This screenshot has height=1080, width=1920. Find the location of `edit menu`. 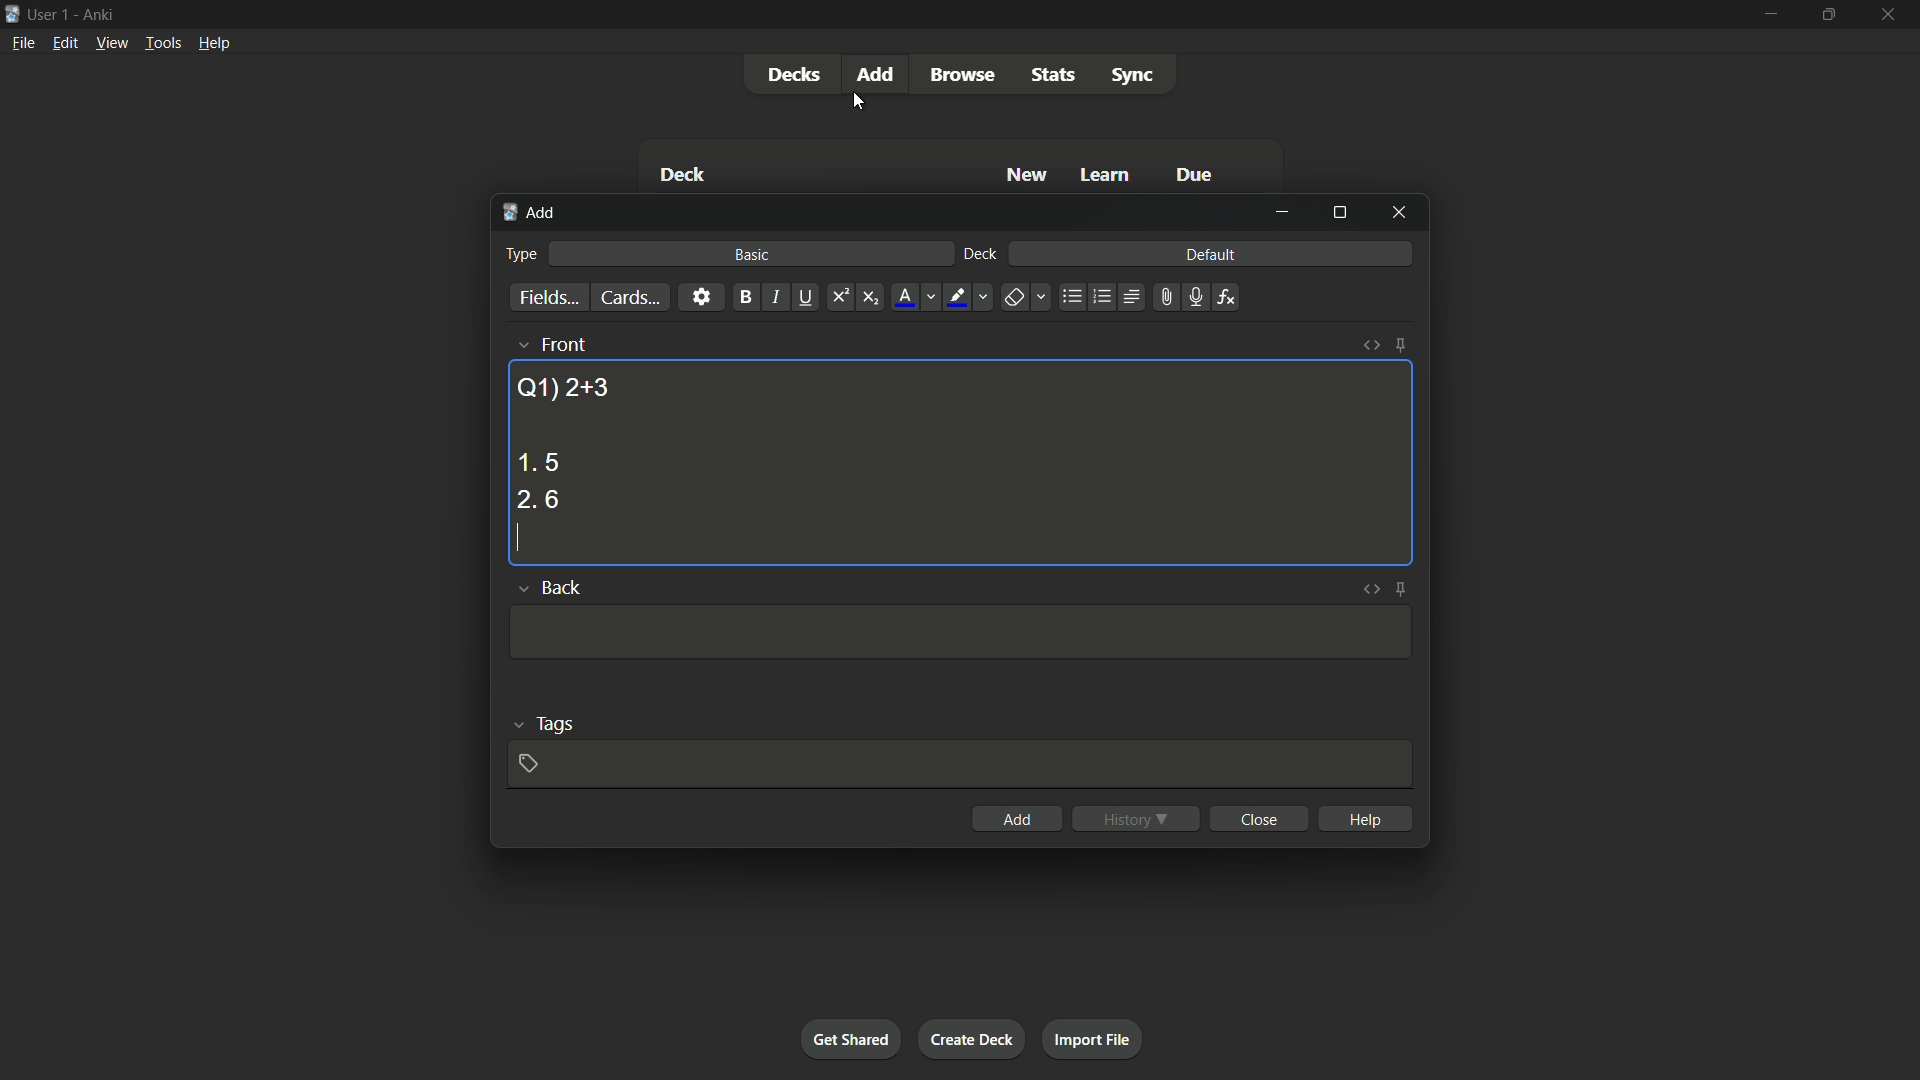

edit menu is located at coordinates (66, 42).